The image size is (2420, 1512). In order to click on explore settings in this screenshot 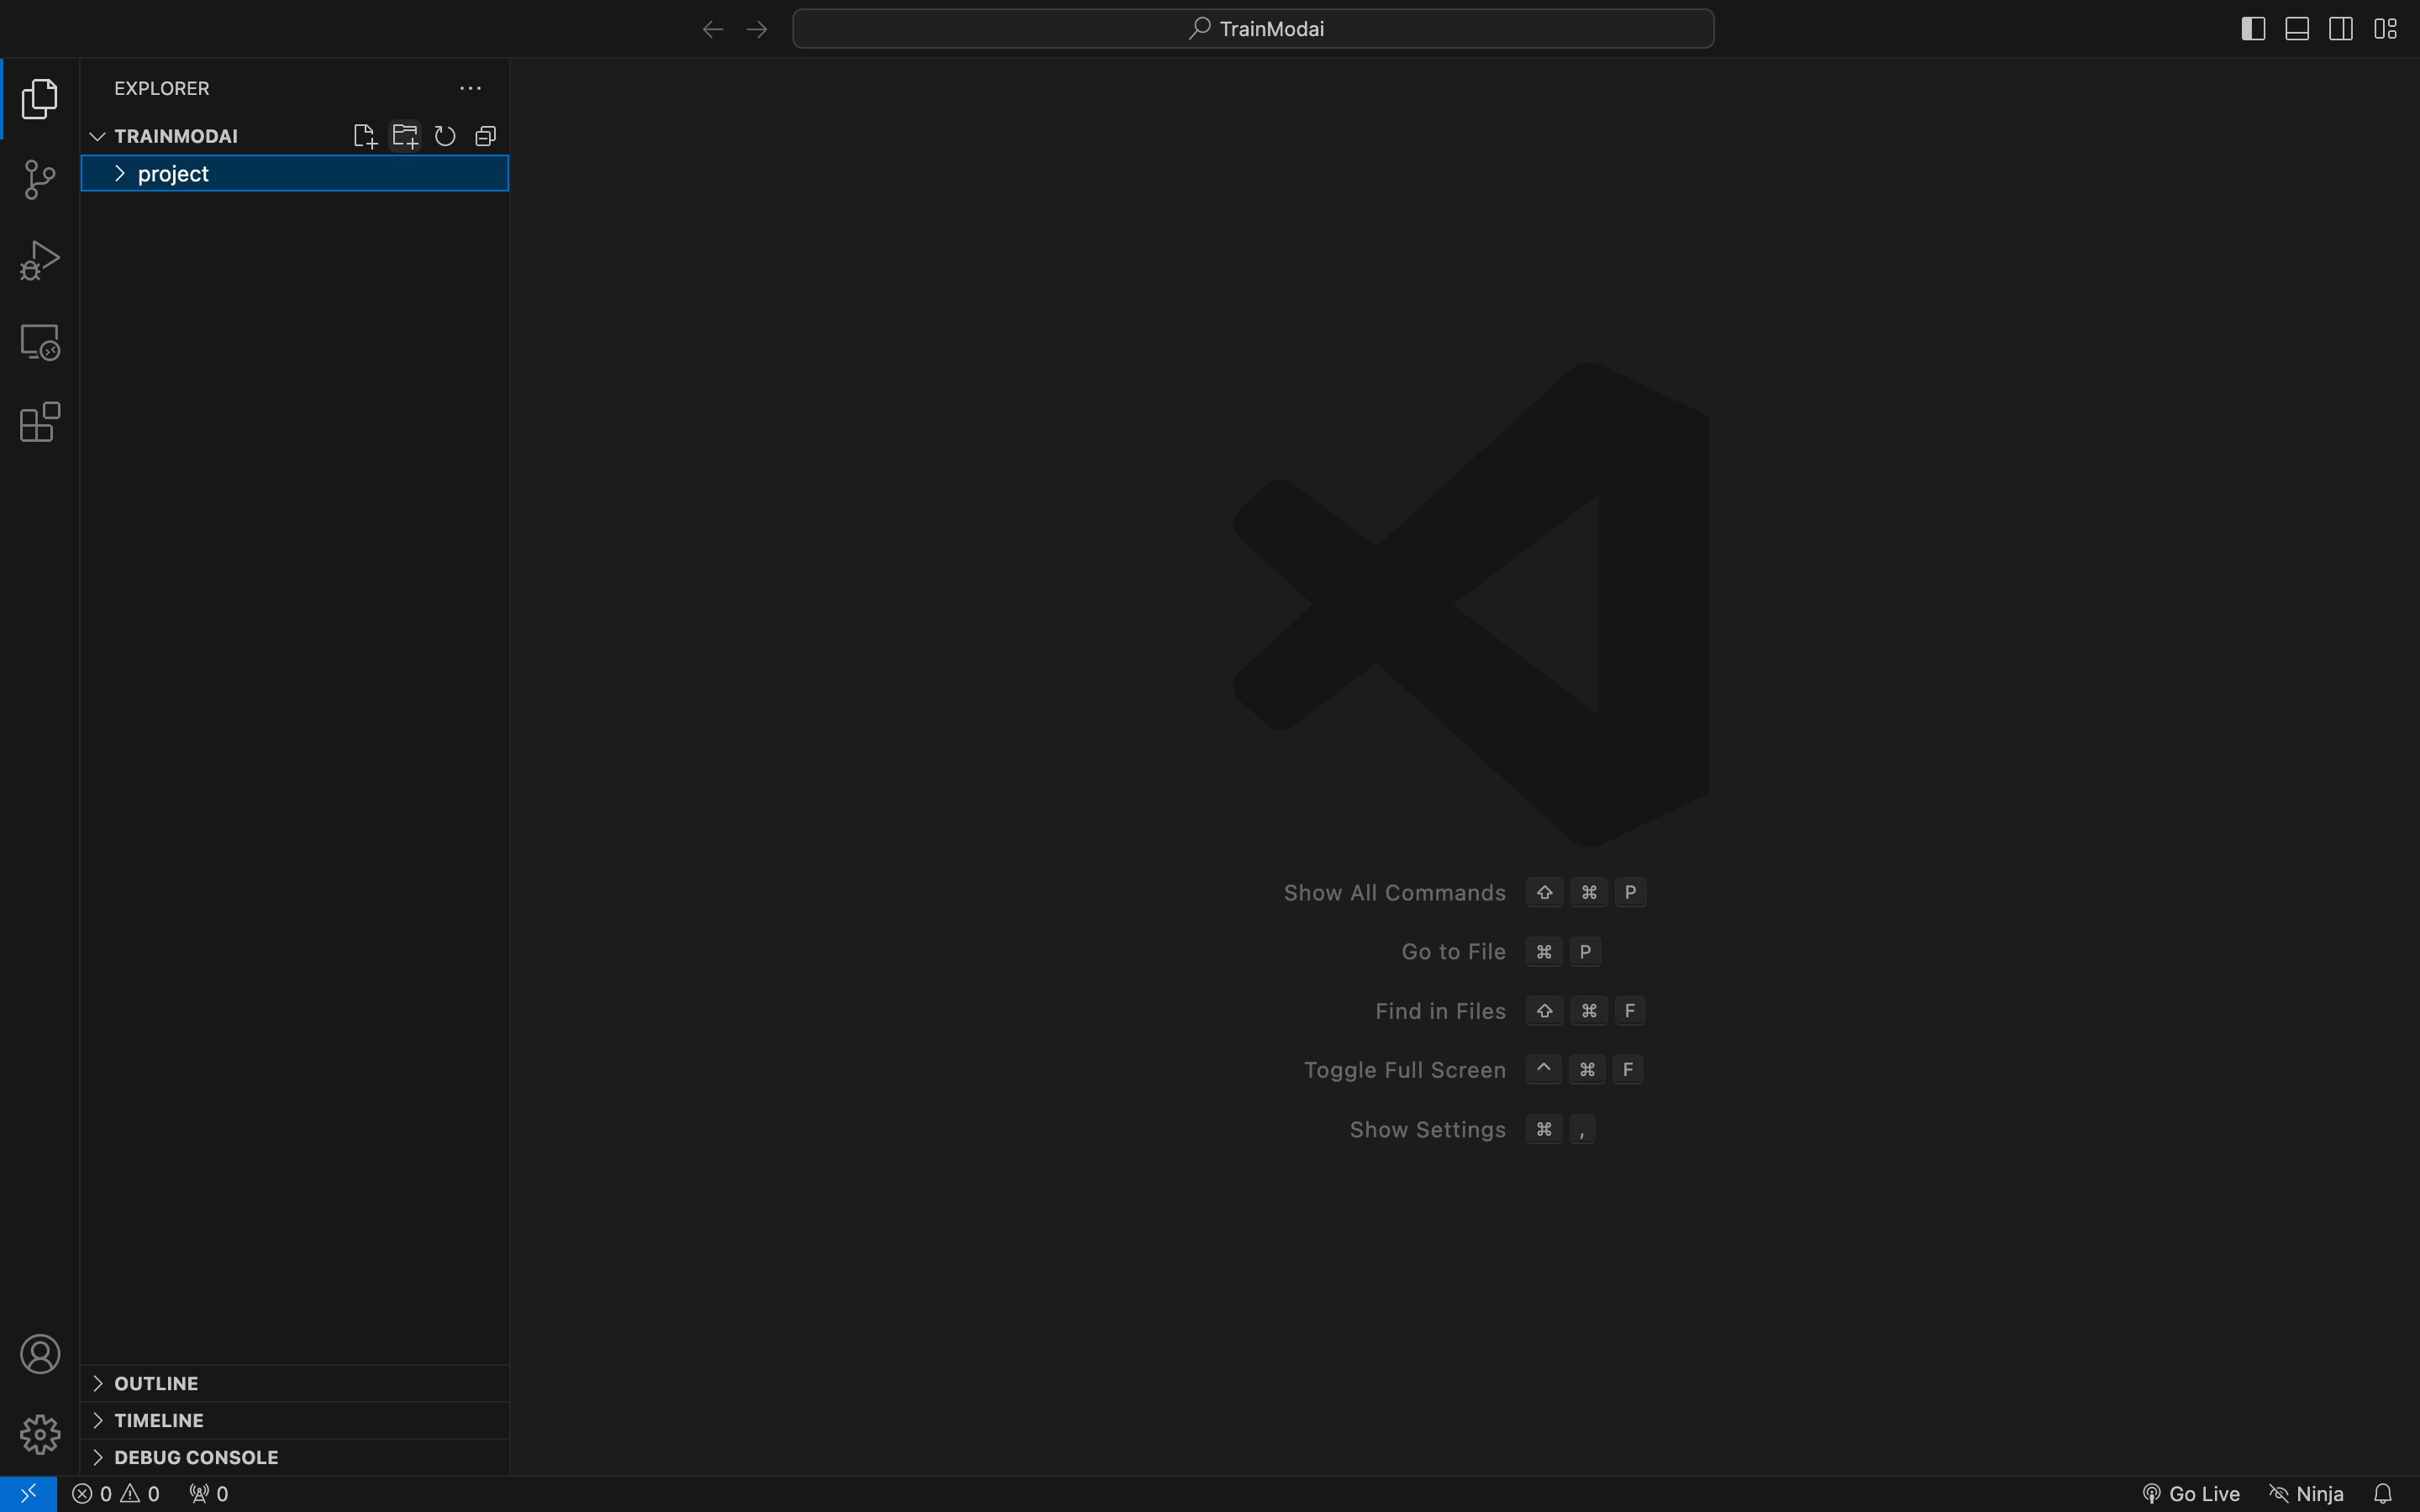, I will do `click(459, 90)`.